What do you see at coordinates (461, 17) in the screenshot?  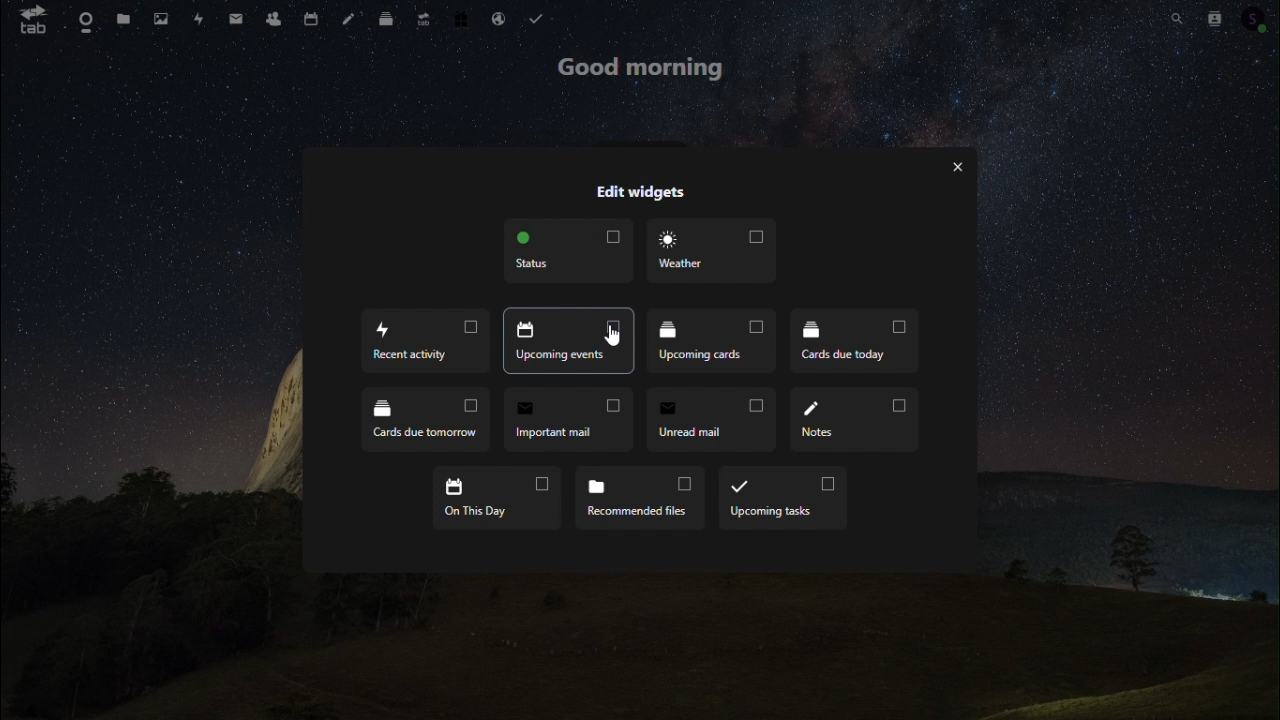 I see `free trial` at bounding box center [461, 17].